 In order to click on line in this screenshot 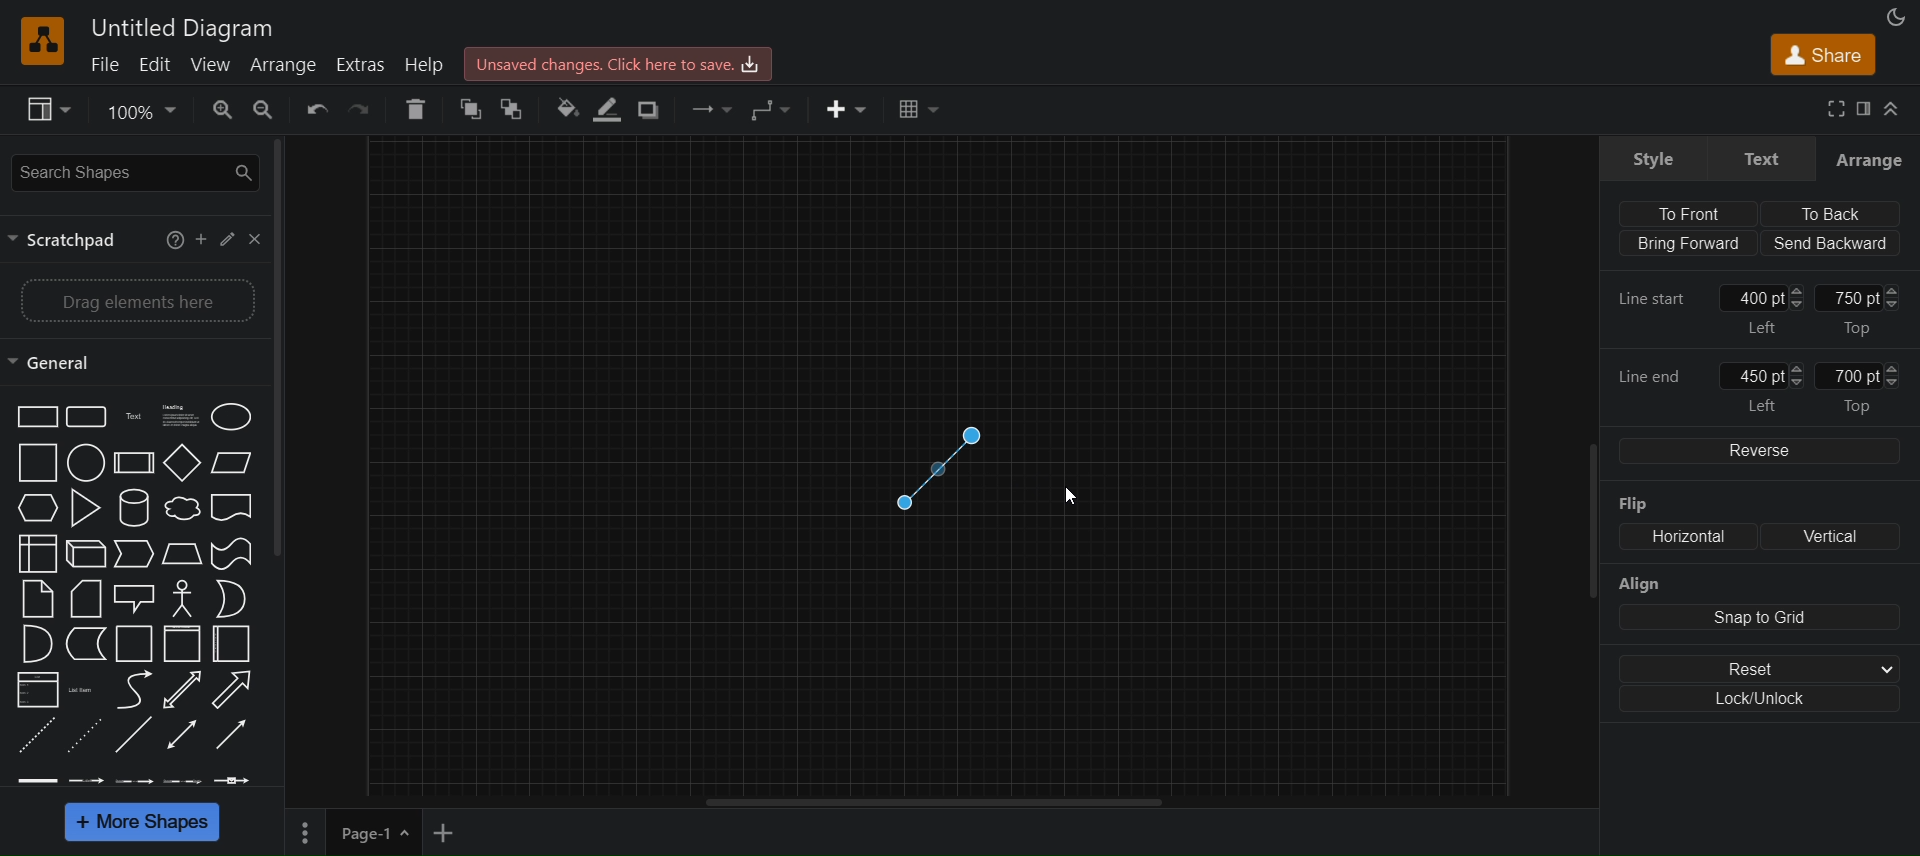, I will do `click(134, 737)`.